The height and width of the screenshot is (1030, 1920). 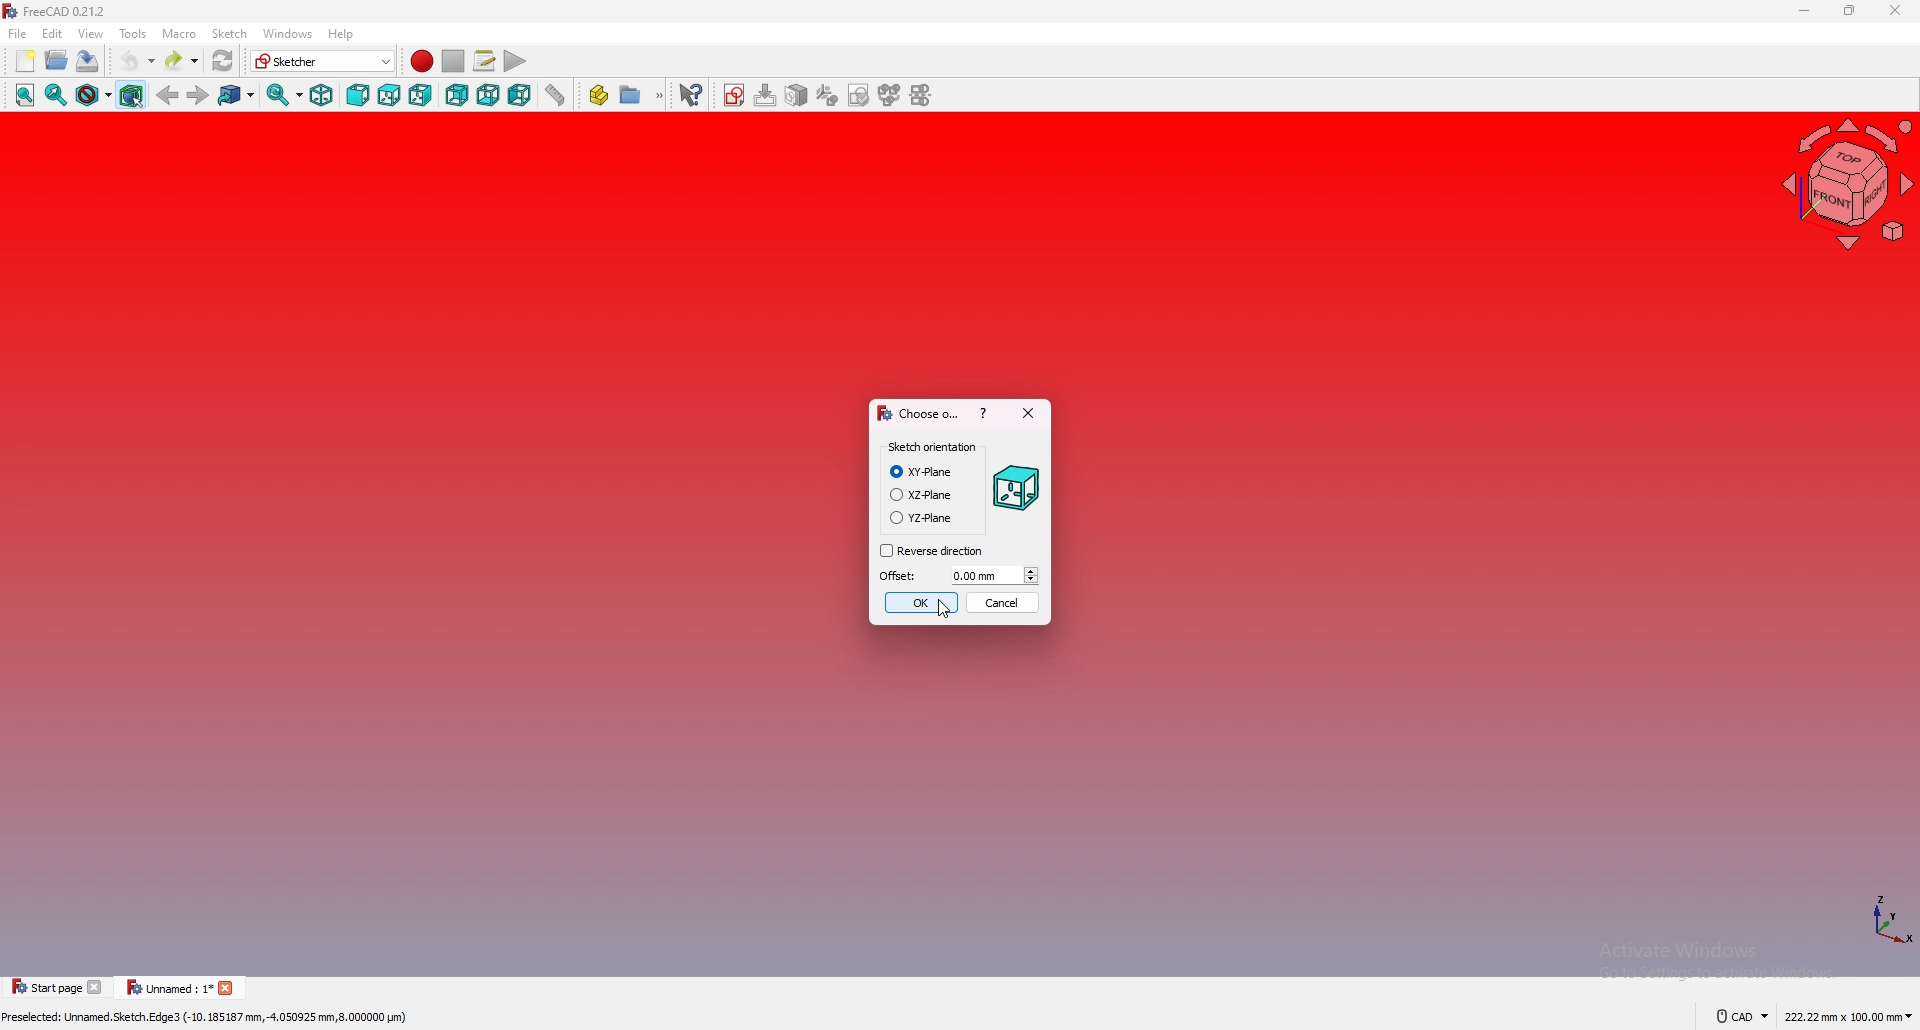 I want to click on dimensions, so click(x=1848, y=1017).